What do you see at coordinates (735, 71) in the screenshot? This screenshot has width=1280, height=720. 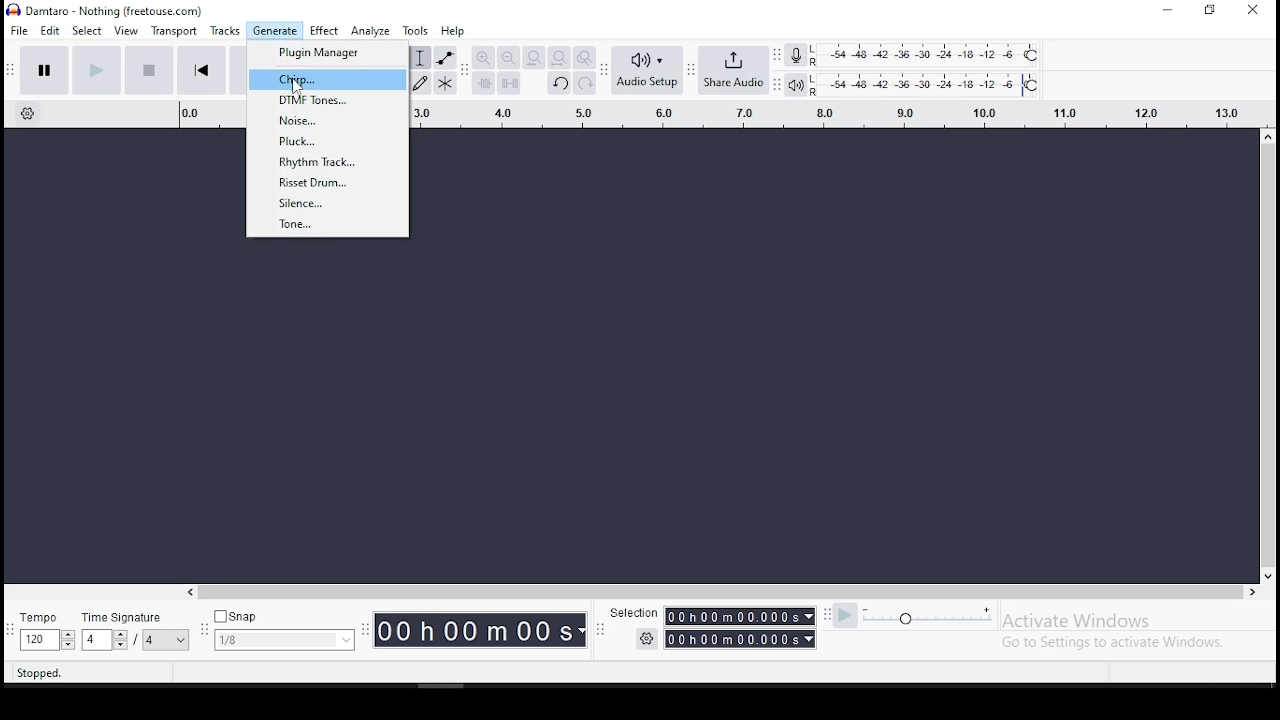 I see `share audio` at bounding box center [735, 71].